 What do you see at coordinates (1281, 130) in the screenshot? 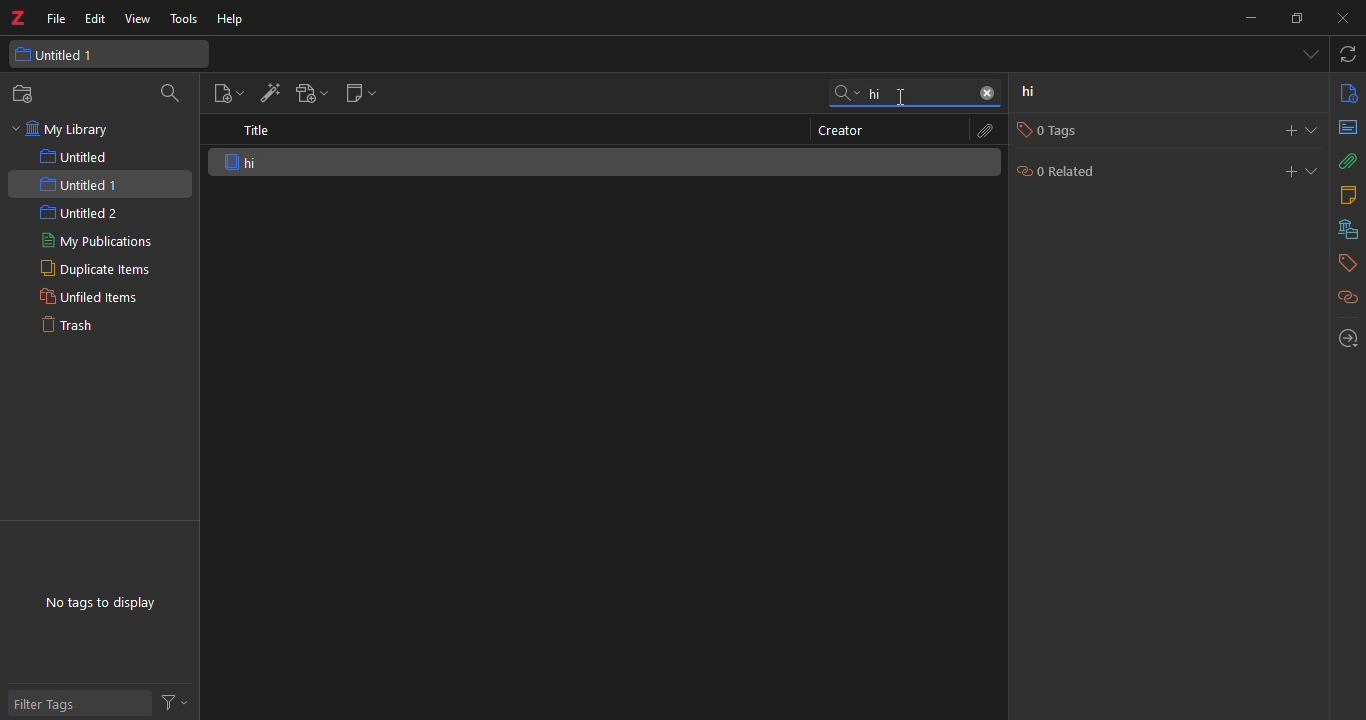
I see `add` at bounding box center [1281, 130].